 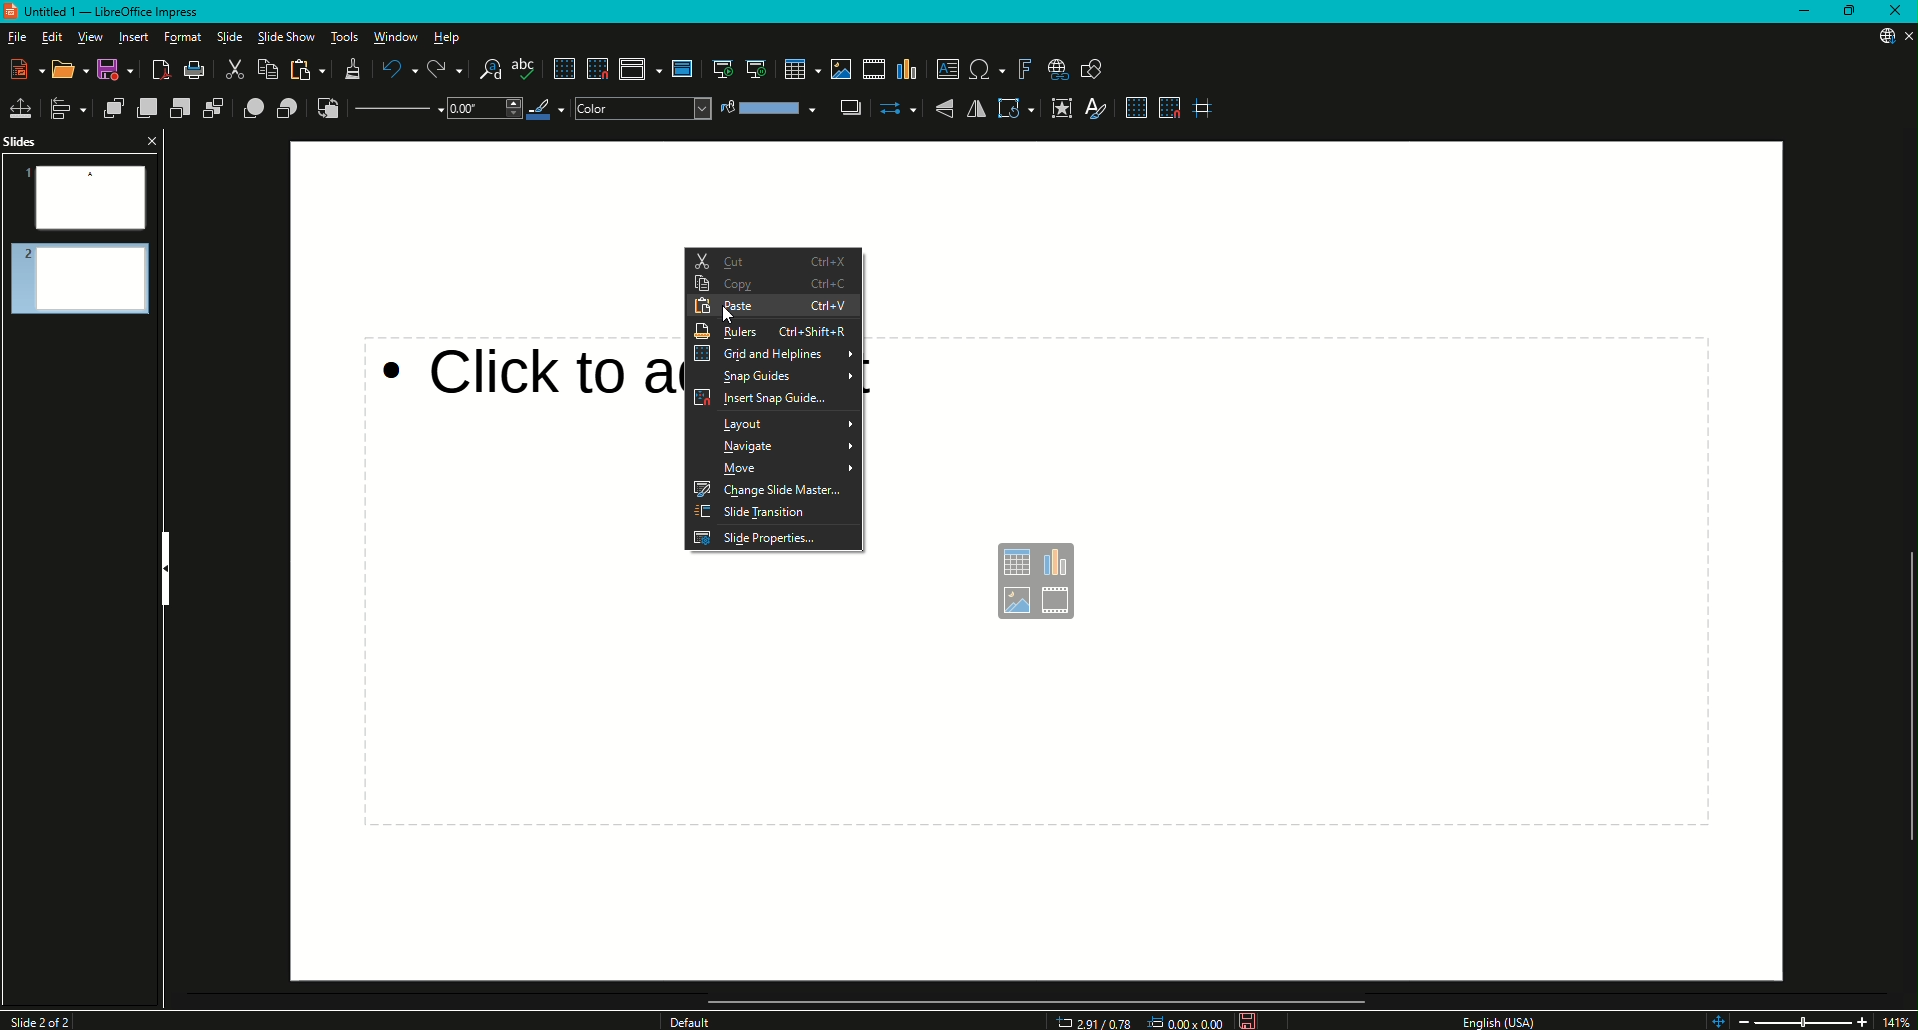 I want to click on In Front of Object, so click(x=250, y=108).